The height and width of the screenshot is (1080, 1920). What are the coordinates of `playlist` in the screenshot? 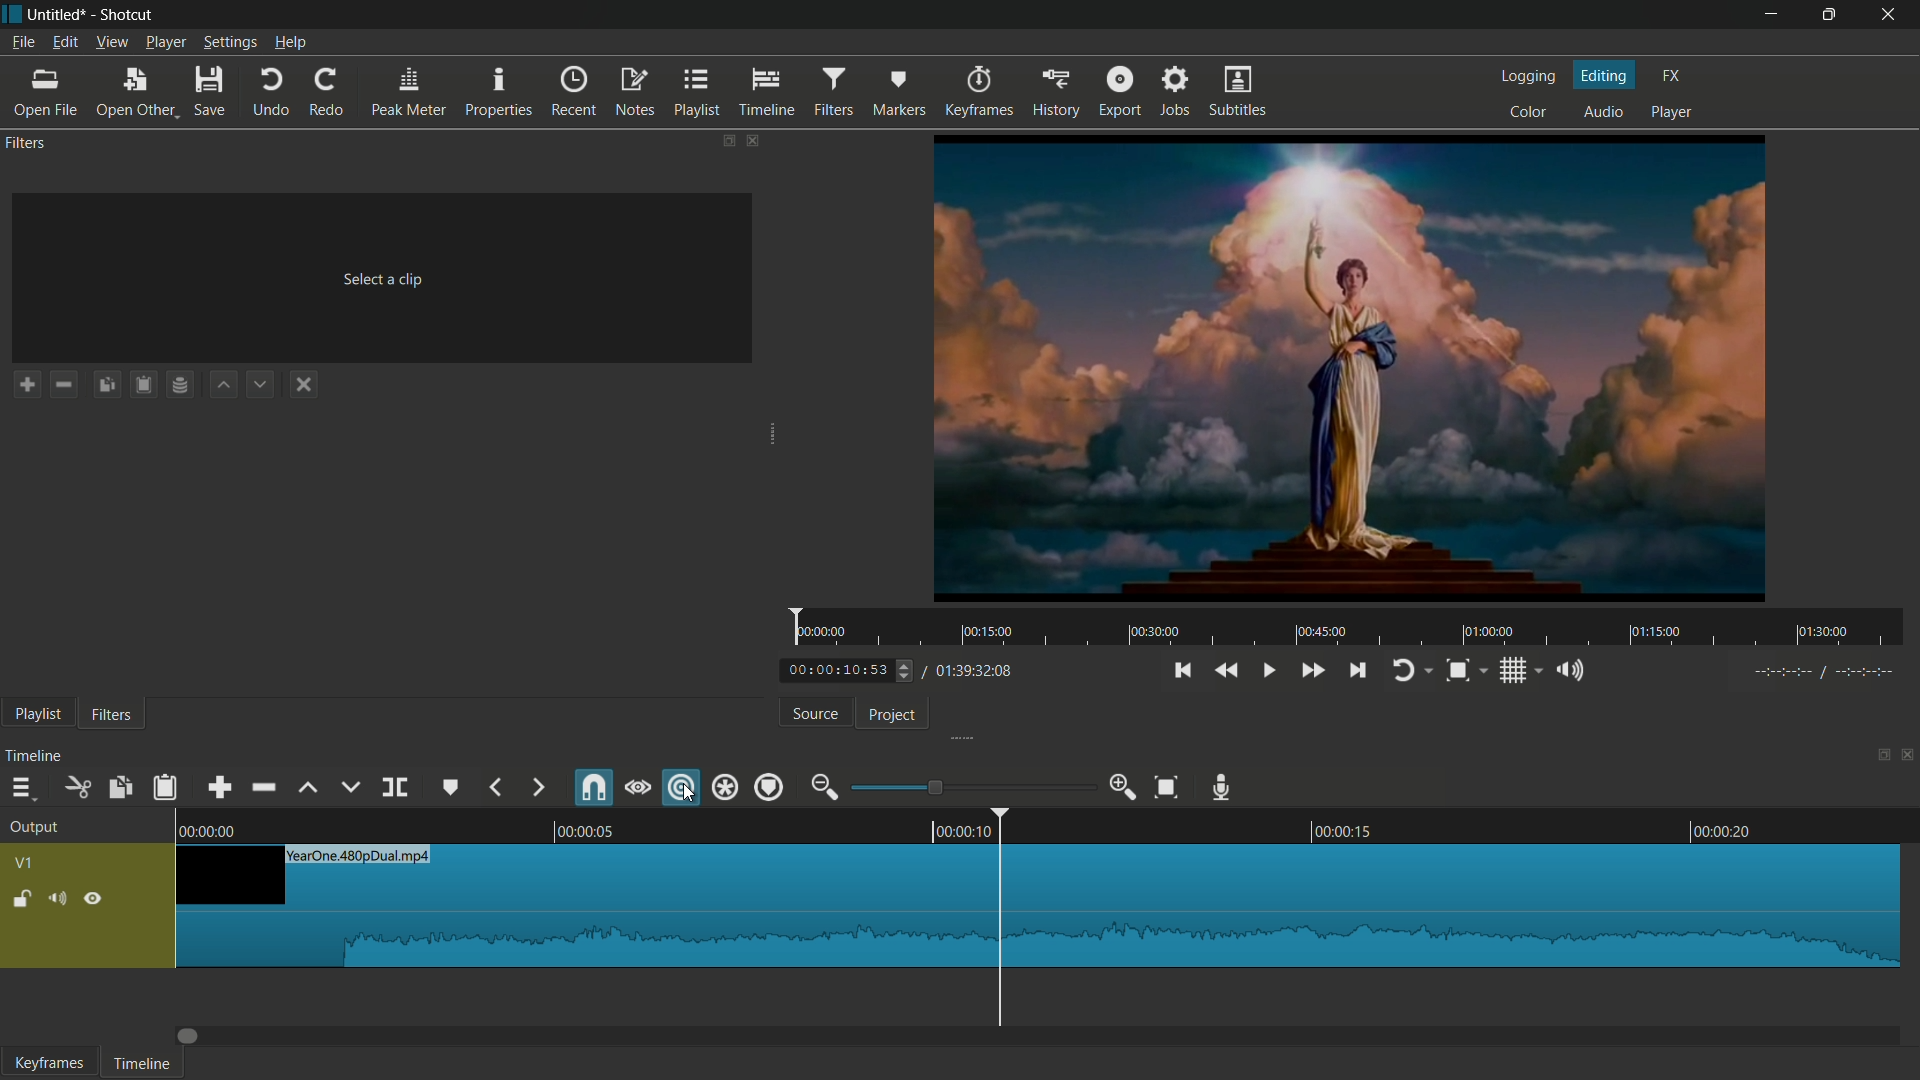 It's located at (697, 92).